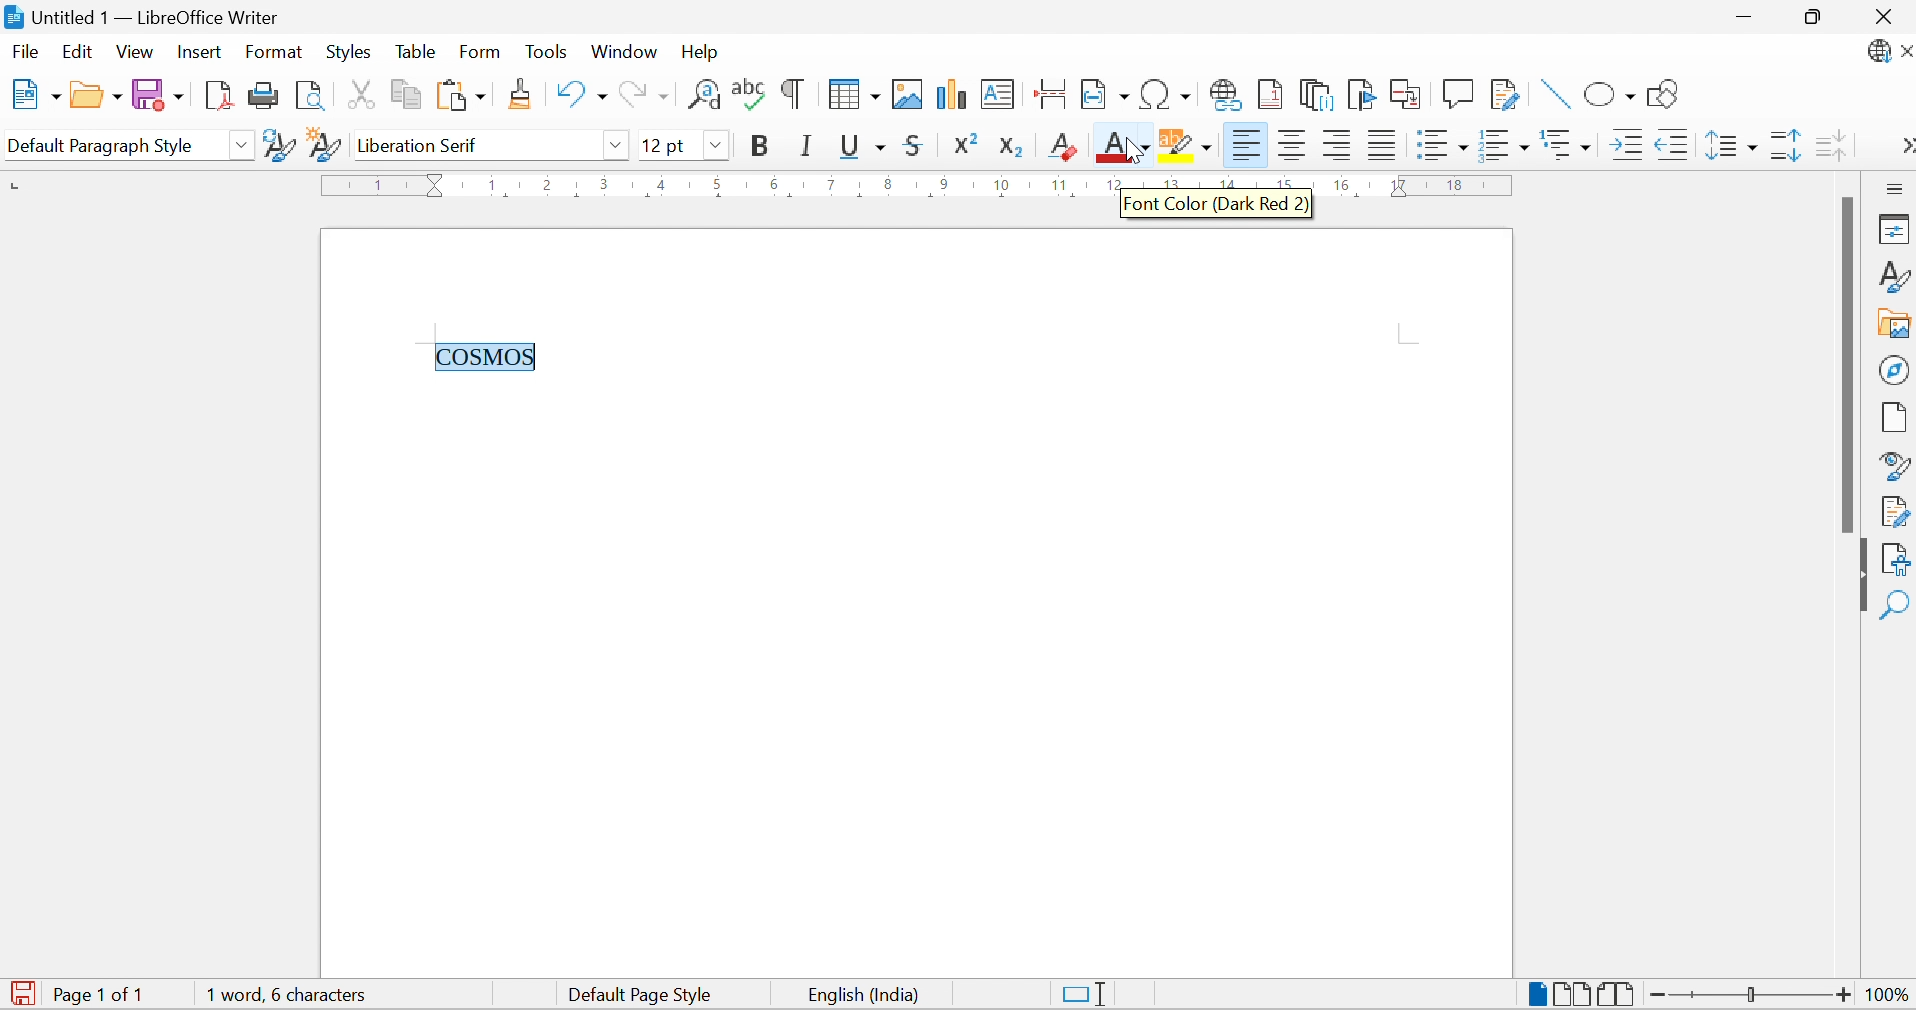  What do you see at coordinates (1002, 185) in the screenshot?
I see `10` at bounding box center [1002, 185].